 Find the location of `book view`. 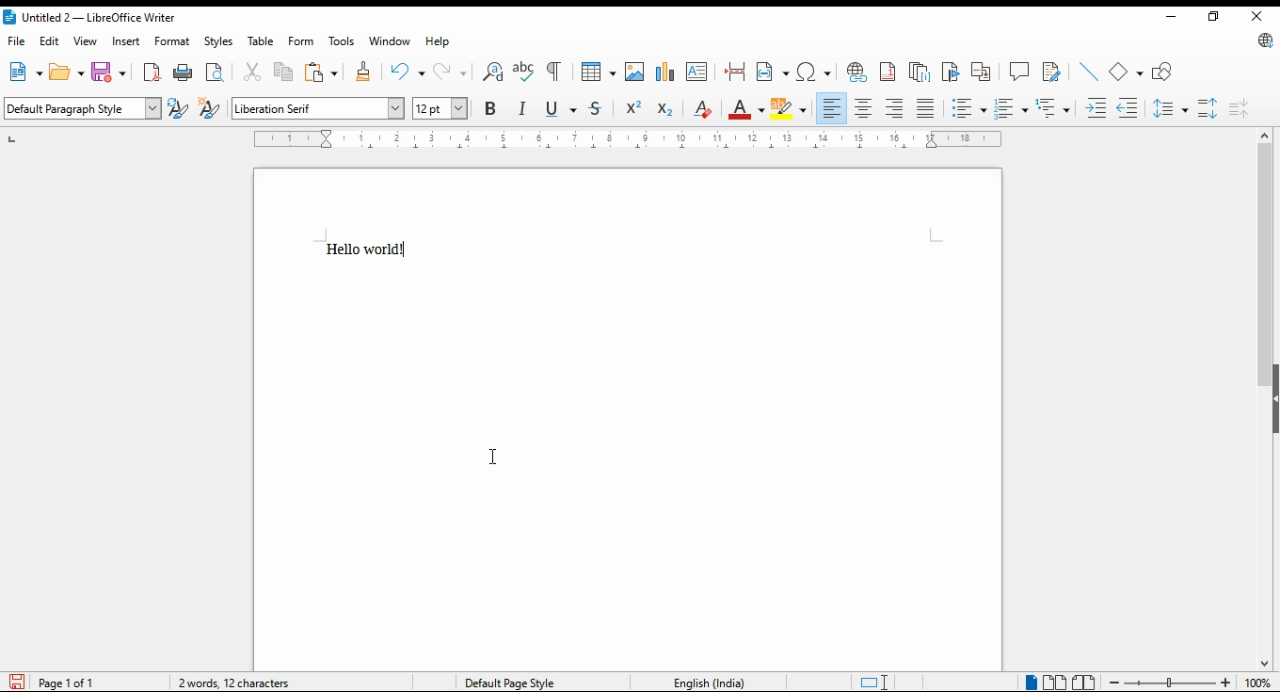

book view is located at coordinates (1087, 682).